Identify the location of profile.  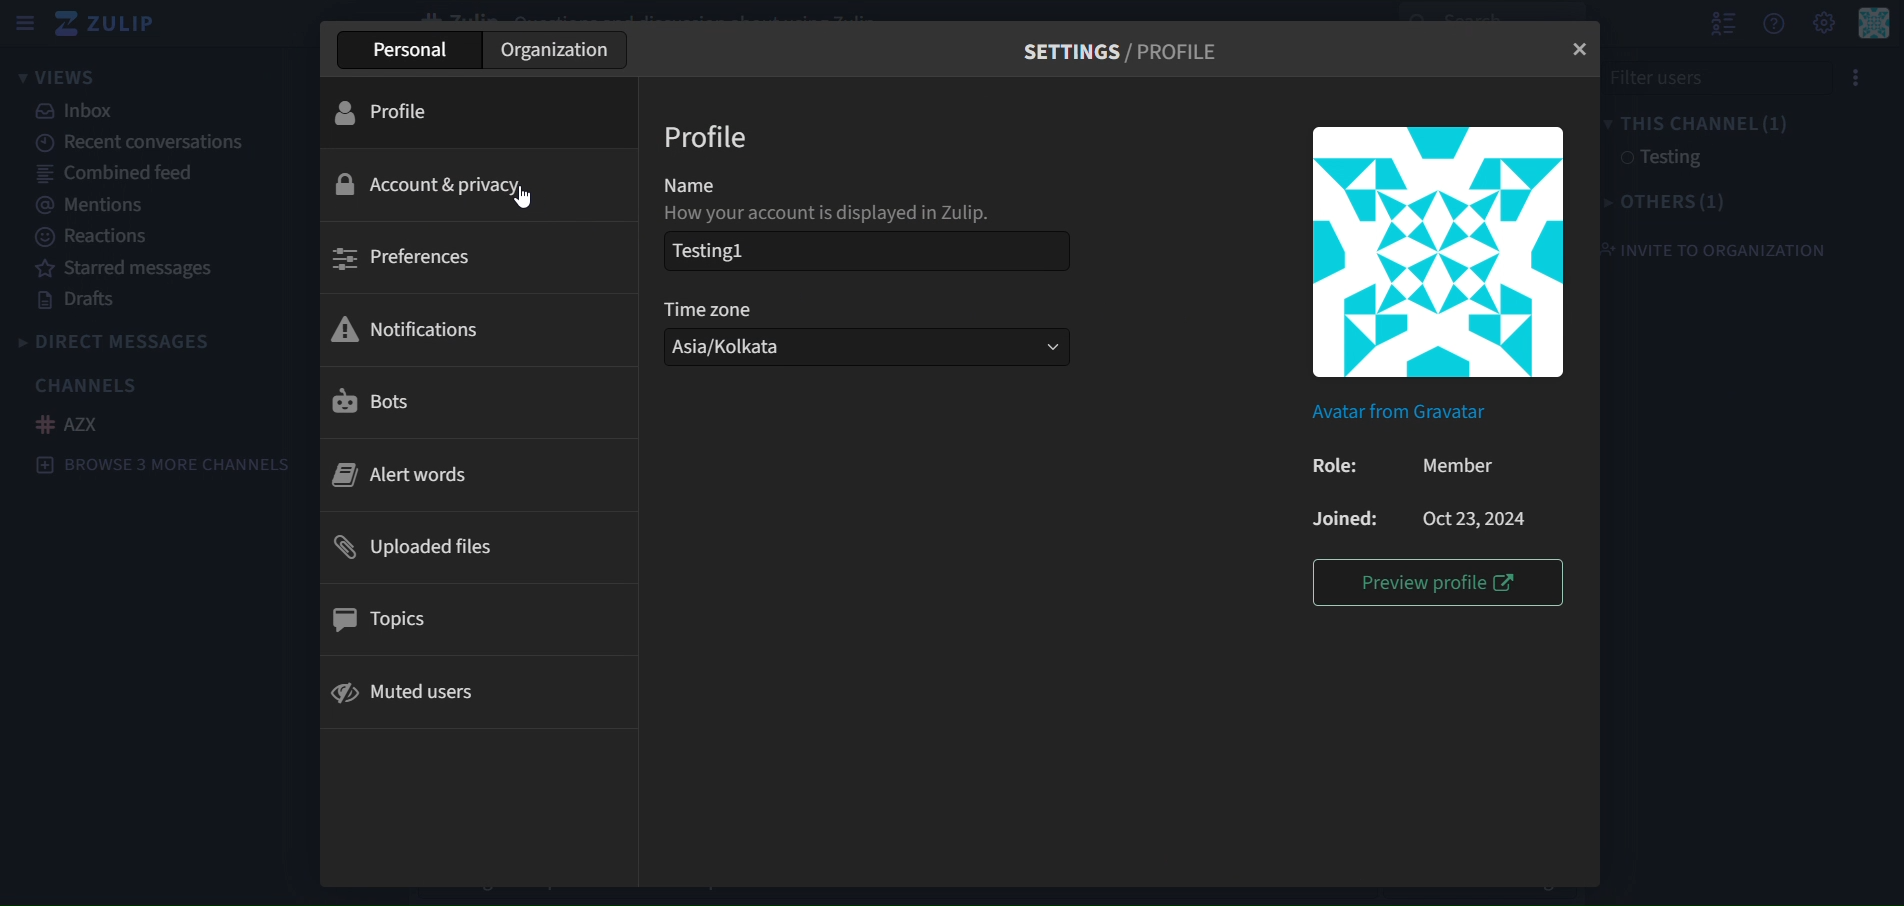
(710, 139).